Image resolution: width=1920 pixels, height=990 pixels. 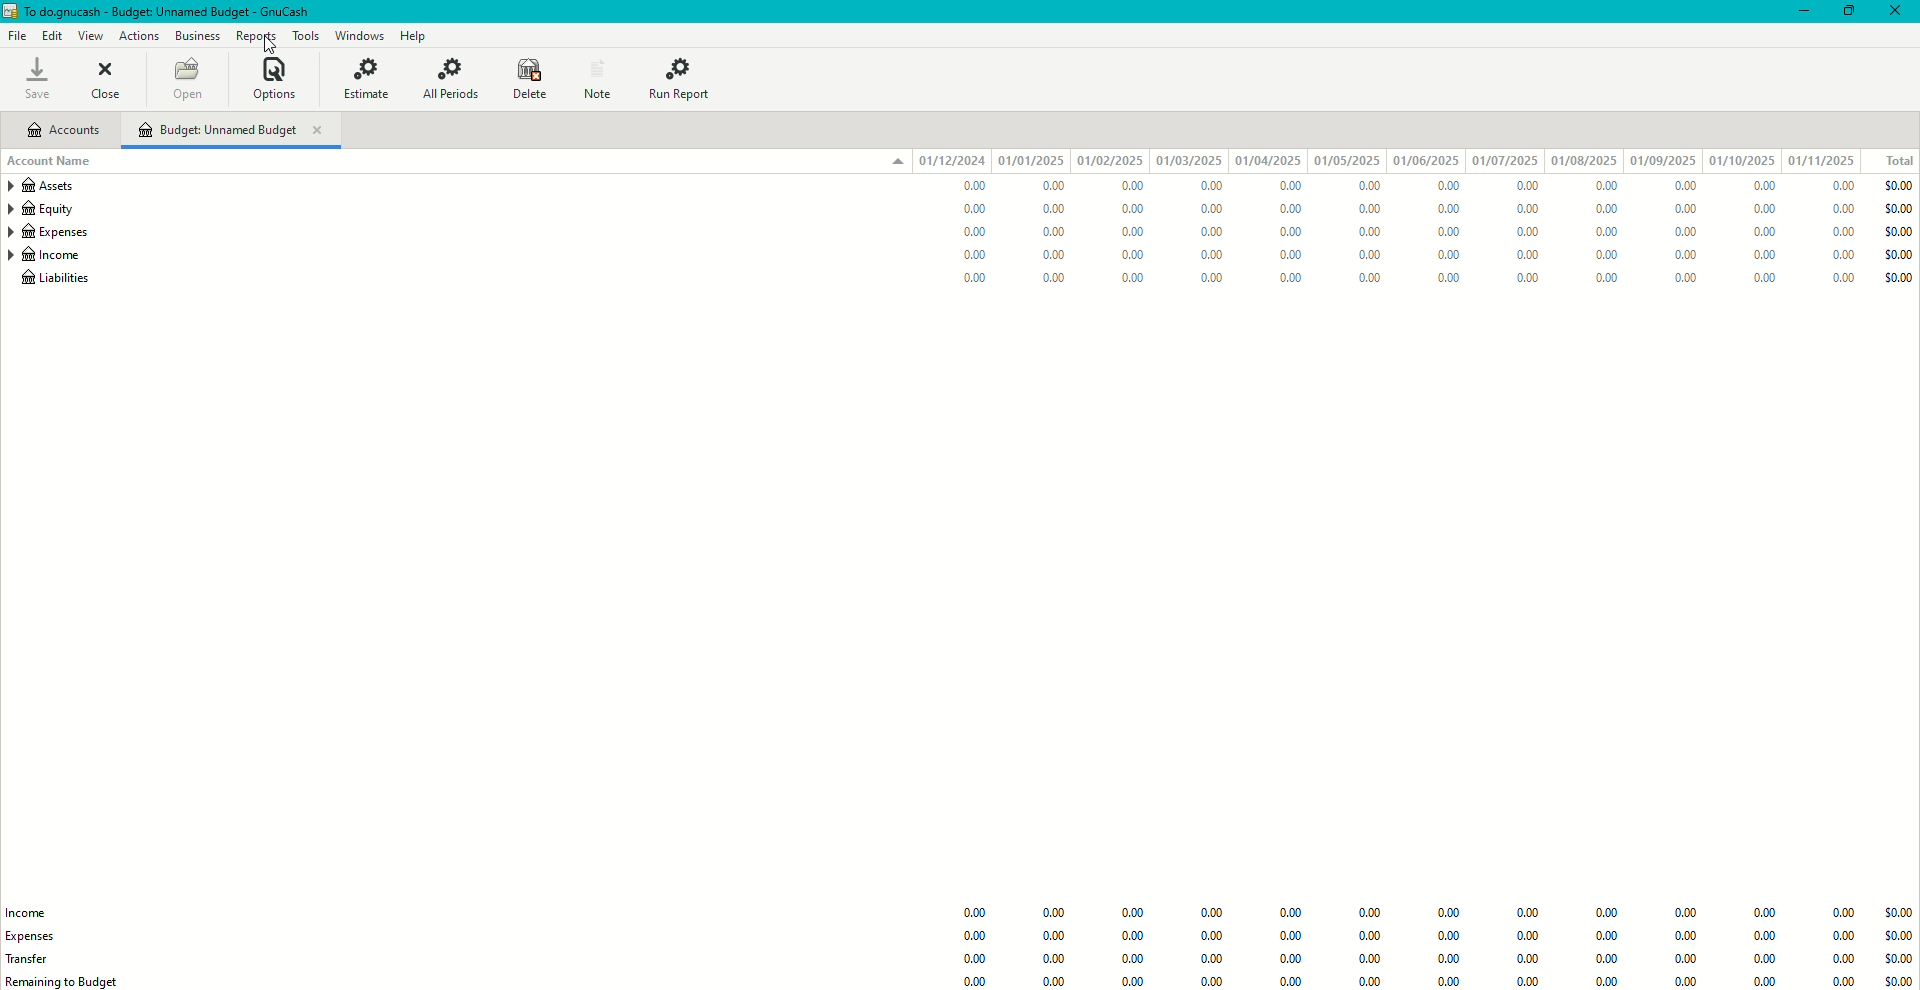 I want to click on 0.00, so click(x=1450, y=230).